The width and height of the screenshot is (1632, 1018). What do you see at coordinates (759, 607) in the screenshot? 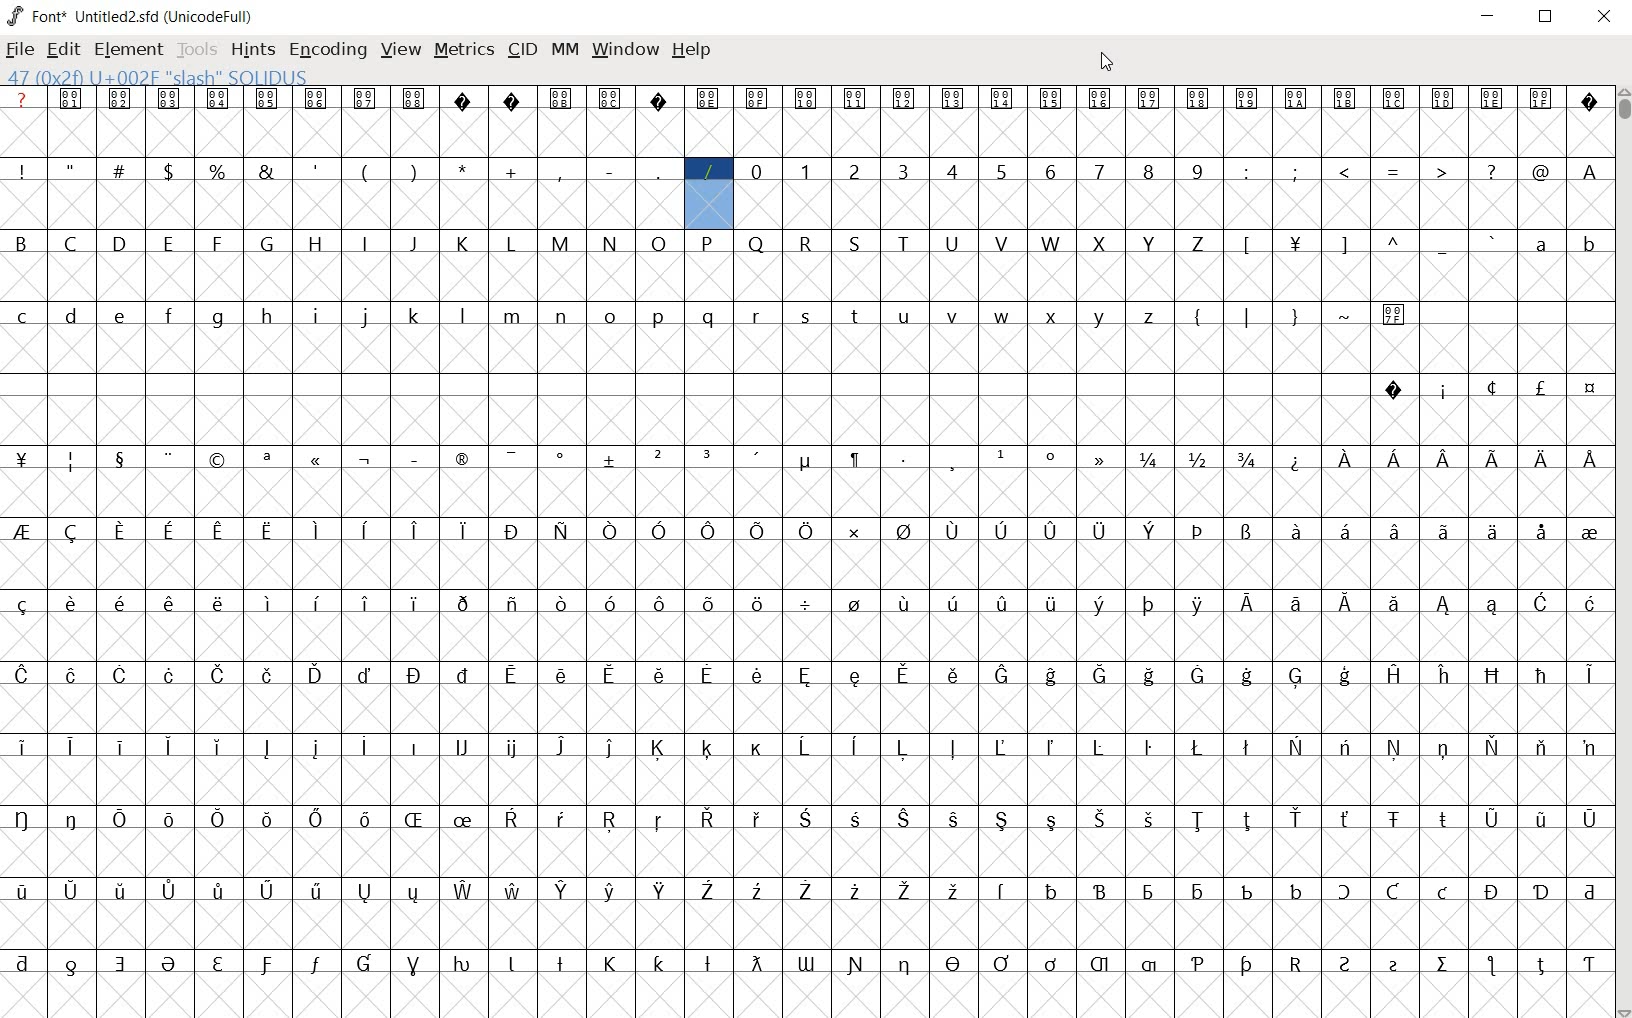
I see `glyph` at bounding box center [759, 607].